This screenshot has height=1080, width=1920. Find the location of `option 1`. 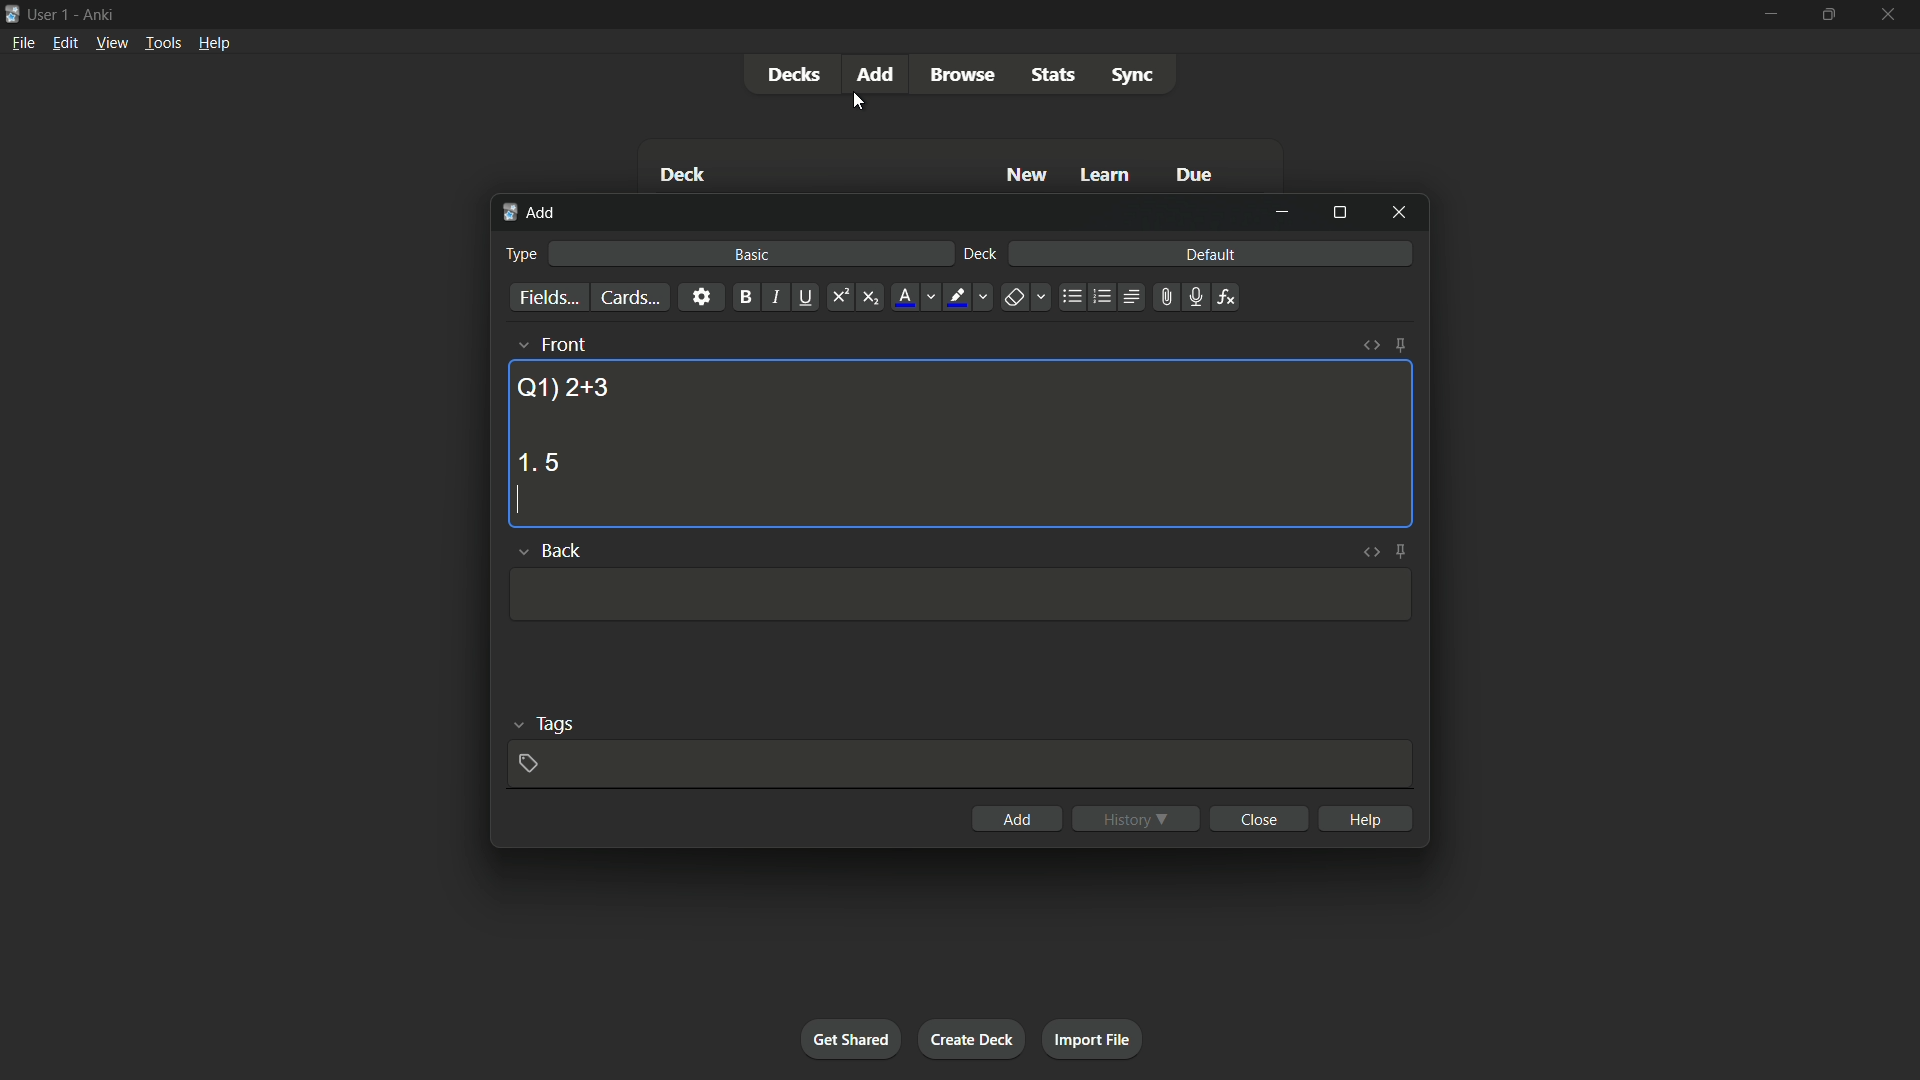

option 1 is located at coordinates (538, 462).